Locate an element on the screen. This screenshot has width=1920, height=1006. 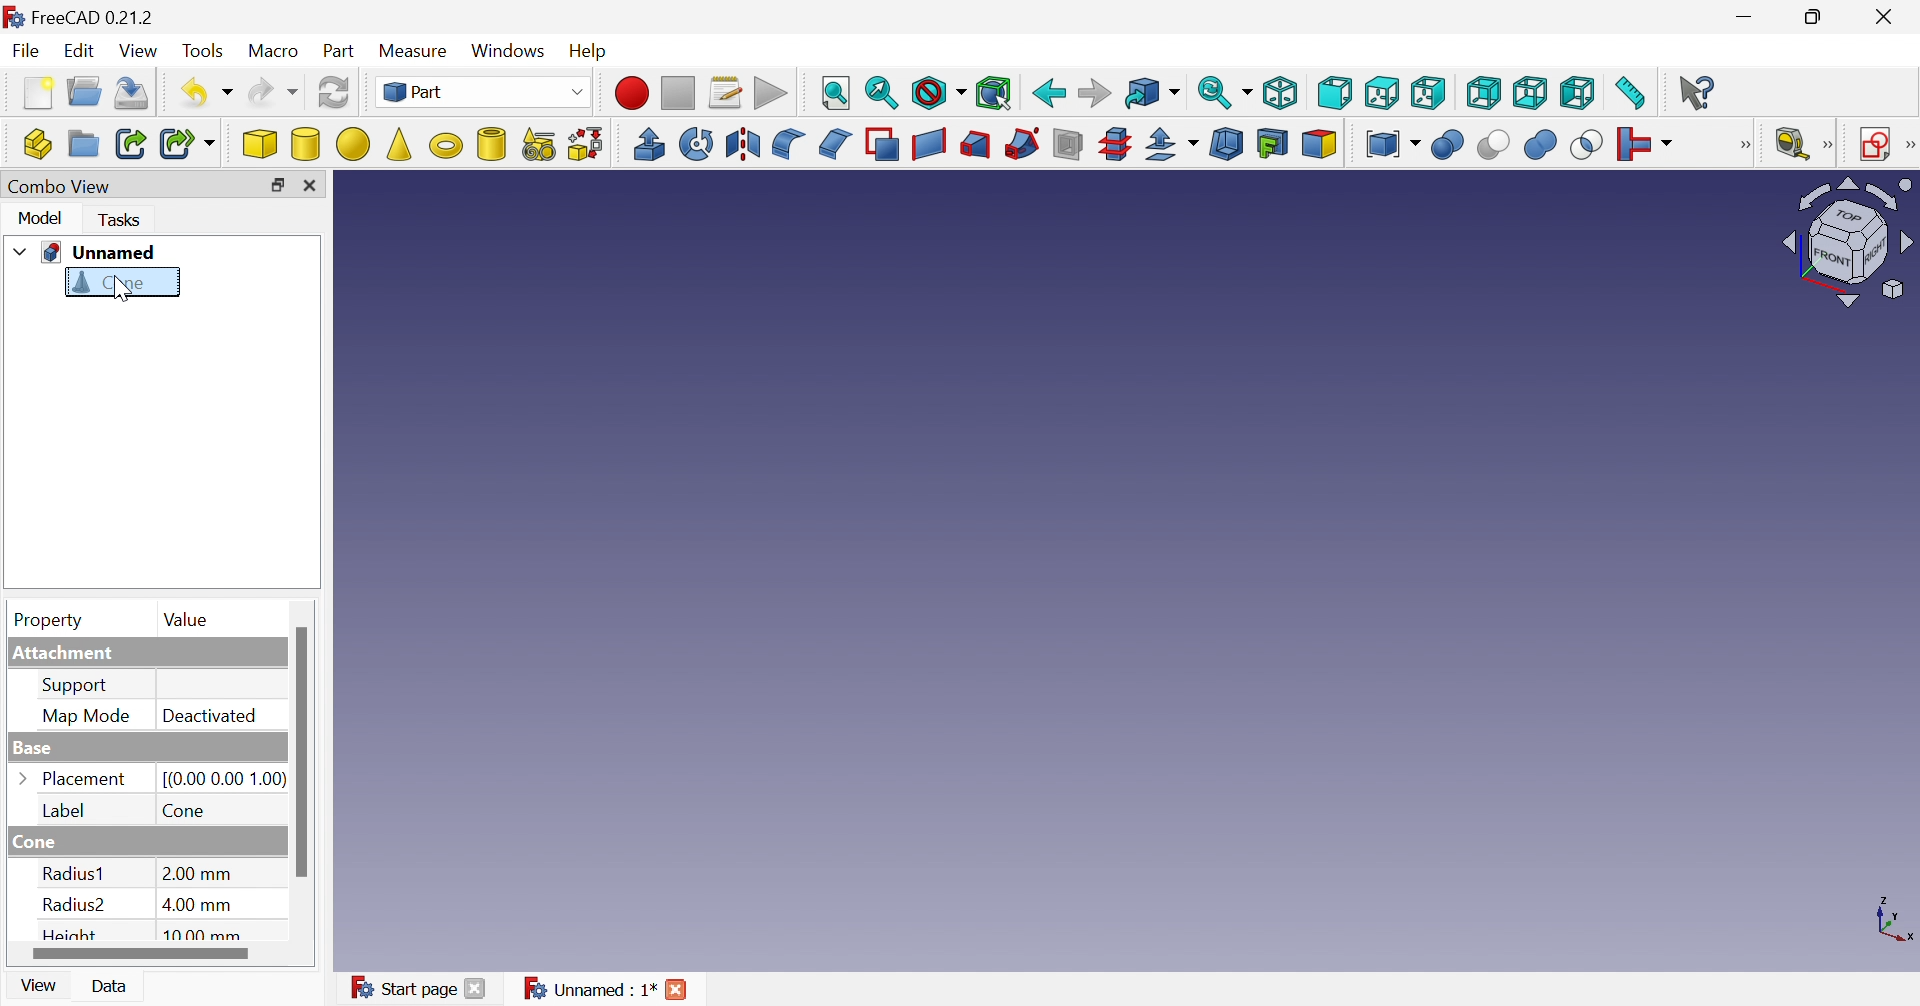
Extrude is located at coordinates (650, 144).